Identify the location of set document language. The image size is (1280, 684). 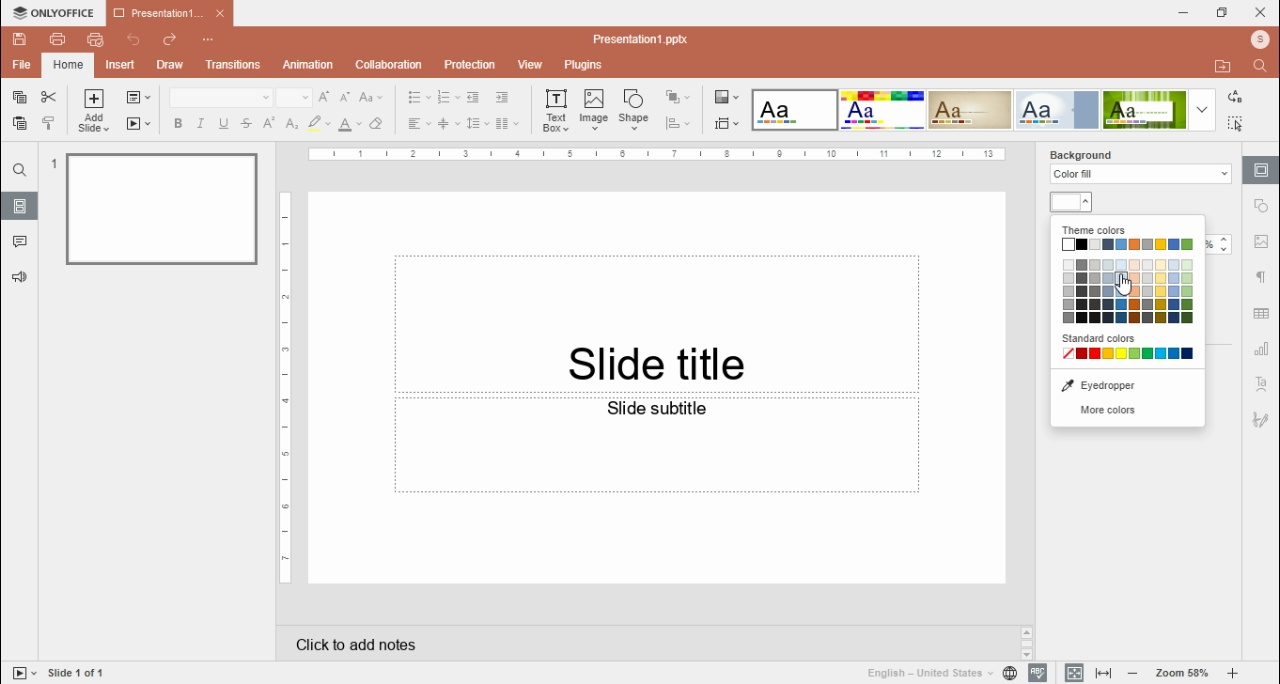
(1010, 674).